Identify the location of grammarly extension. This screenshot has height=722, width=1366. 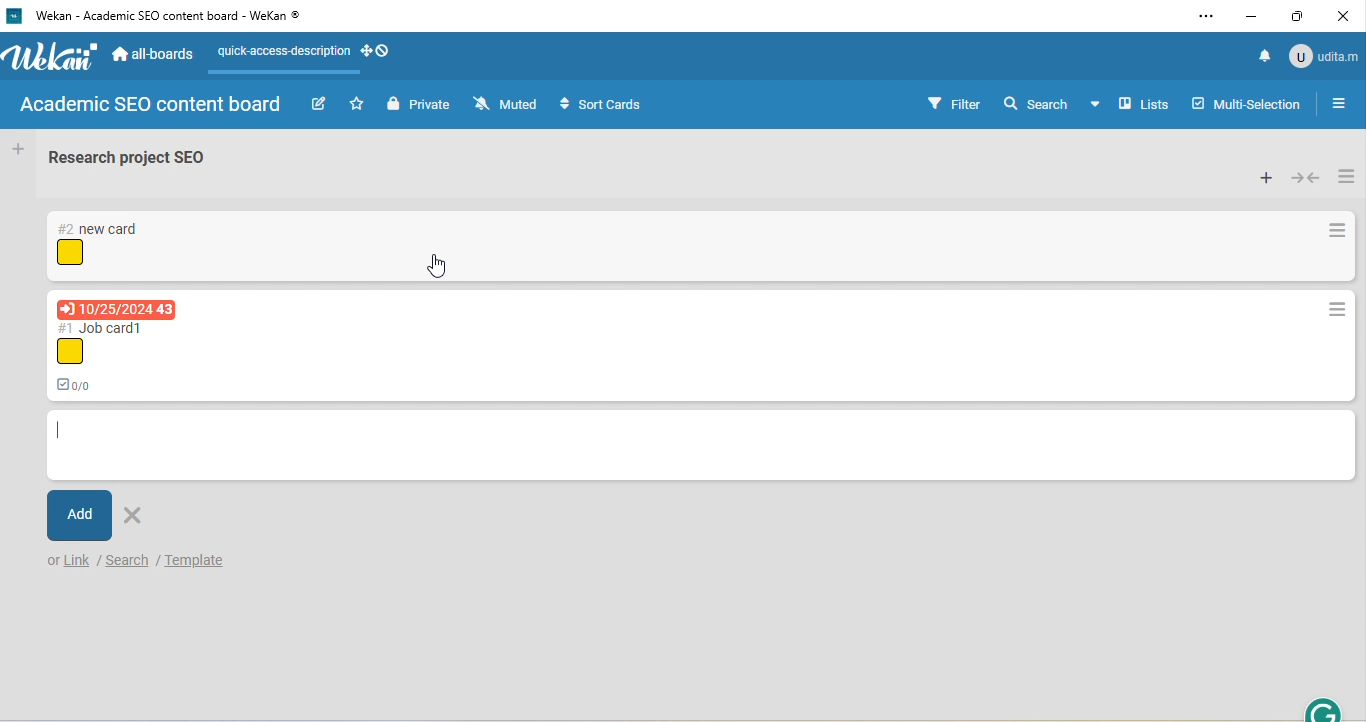
(1325, 707).